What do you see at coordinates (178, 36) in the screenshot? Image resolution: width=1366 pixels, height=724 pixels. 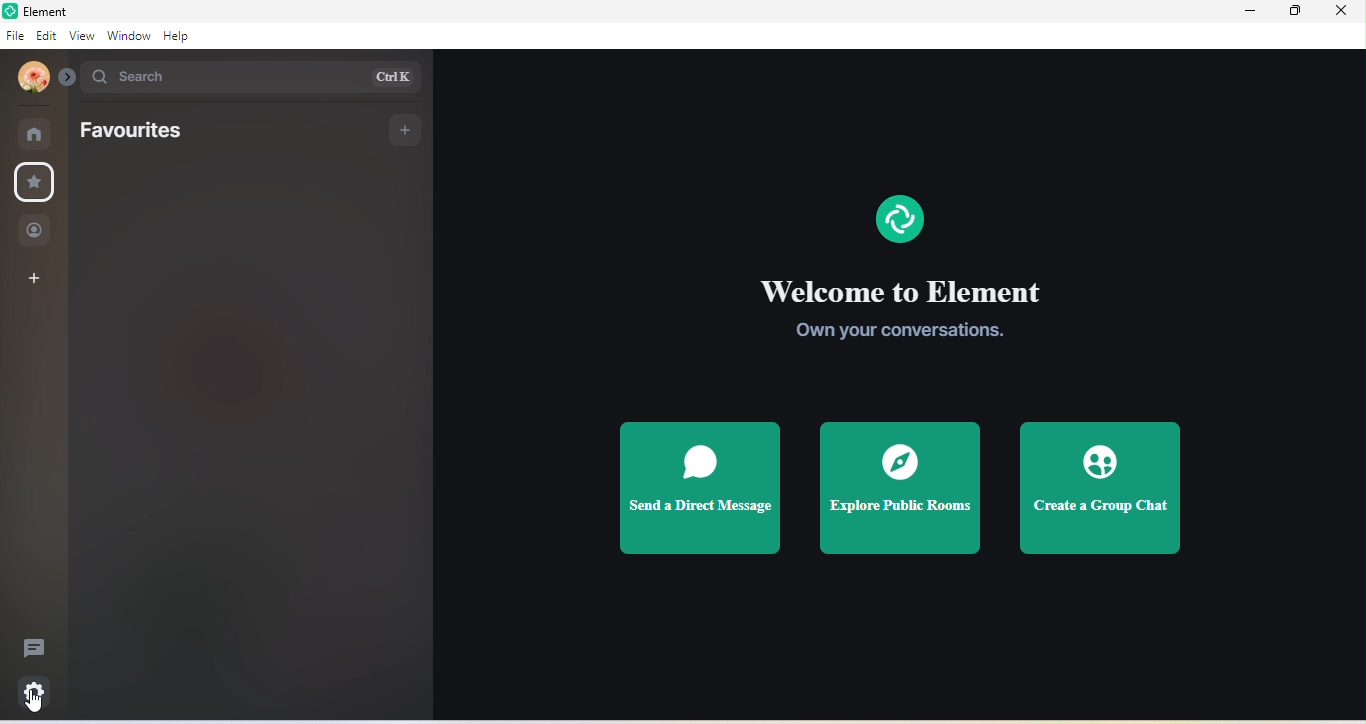 I see `help` at bounding box center [178, 36].